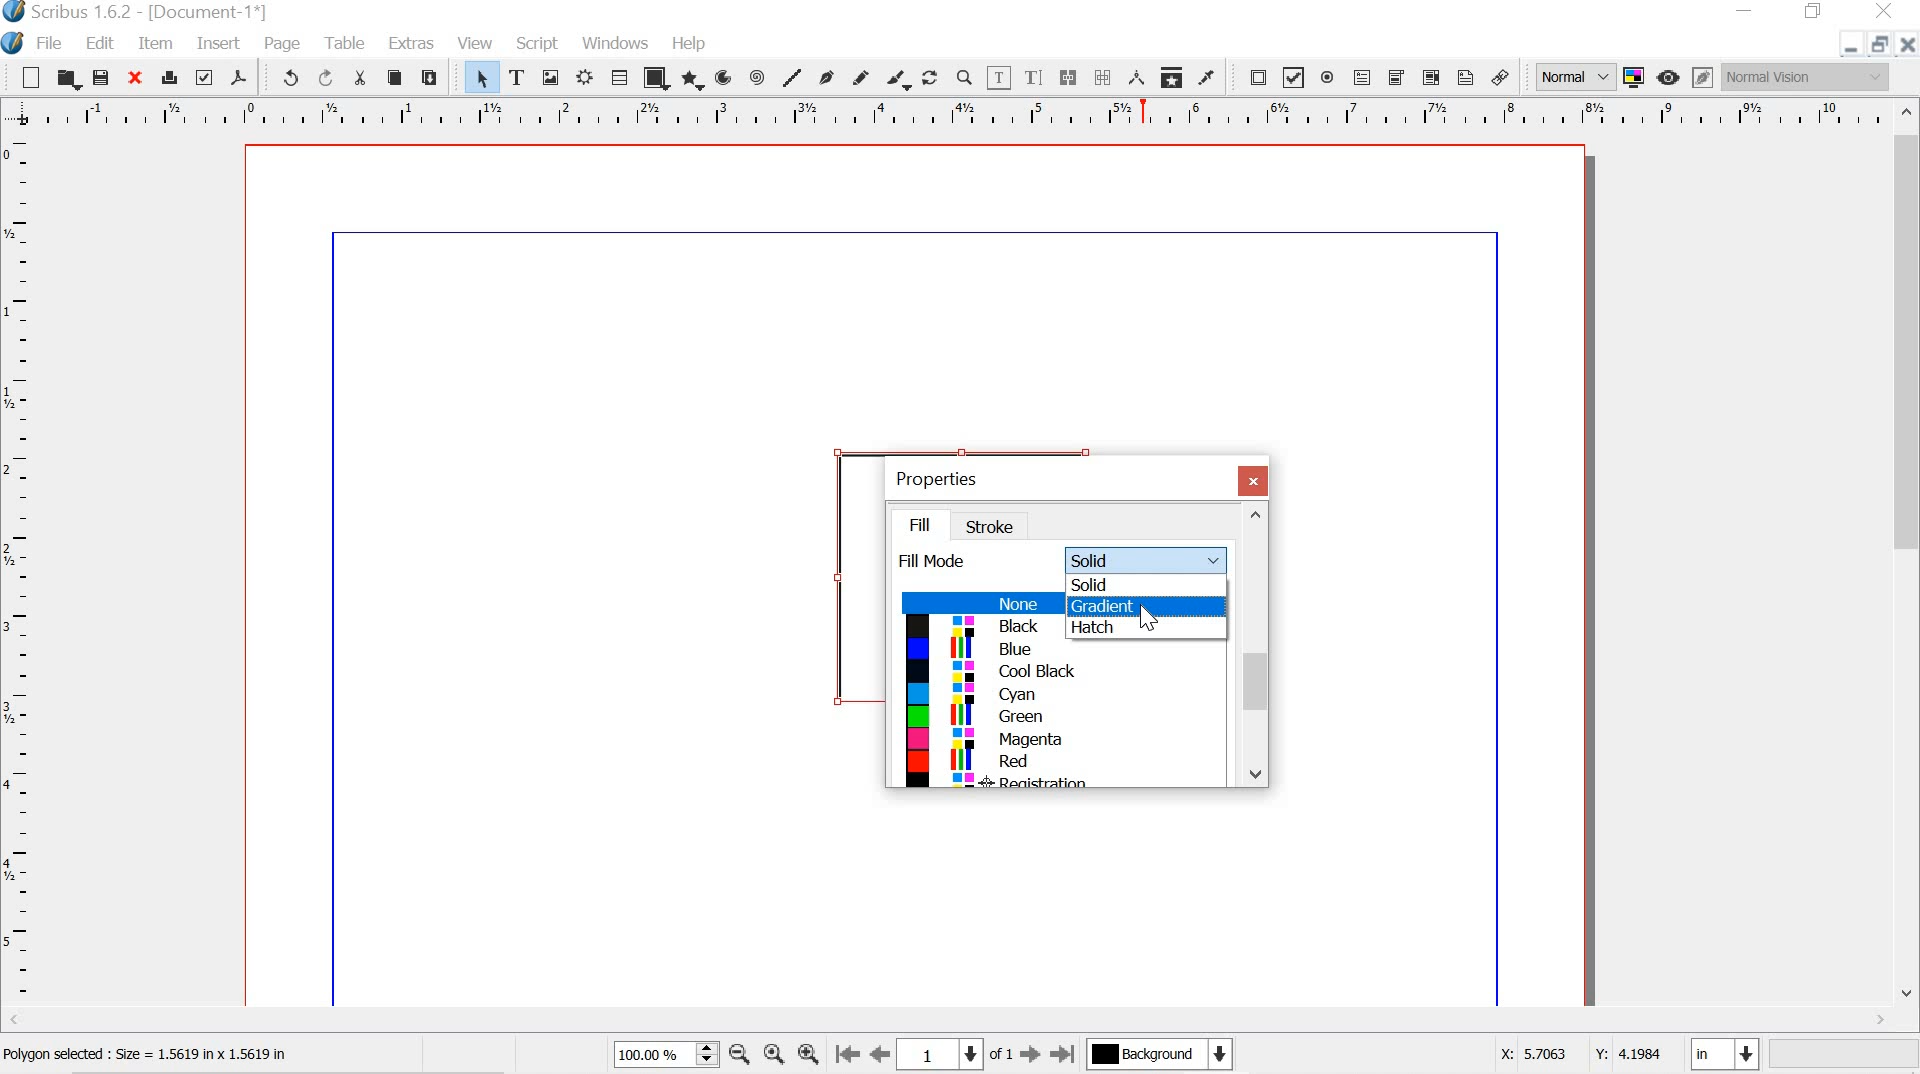  Describe the element at coordinates (206, 80) in the screenshot. I see `preflight verifier` at that location.